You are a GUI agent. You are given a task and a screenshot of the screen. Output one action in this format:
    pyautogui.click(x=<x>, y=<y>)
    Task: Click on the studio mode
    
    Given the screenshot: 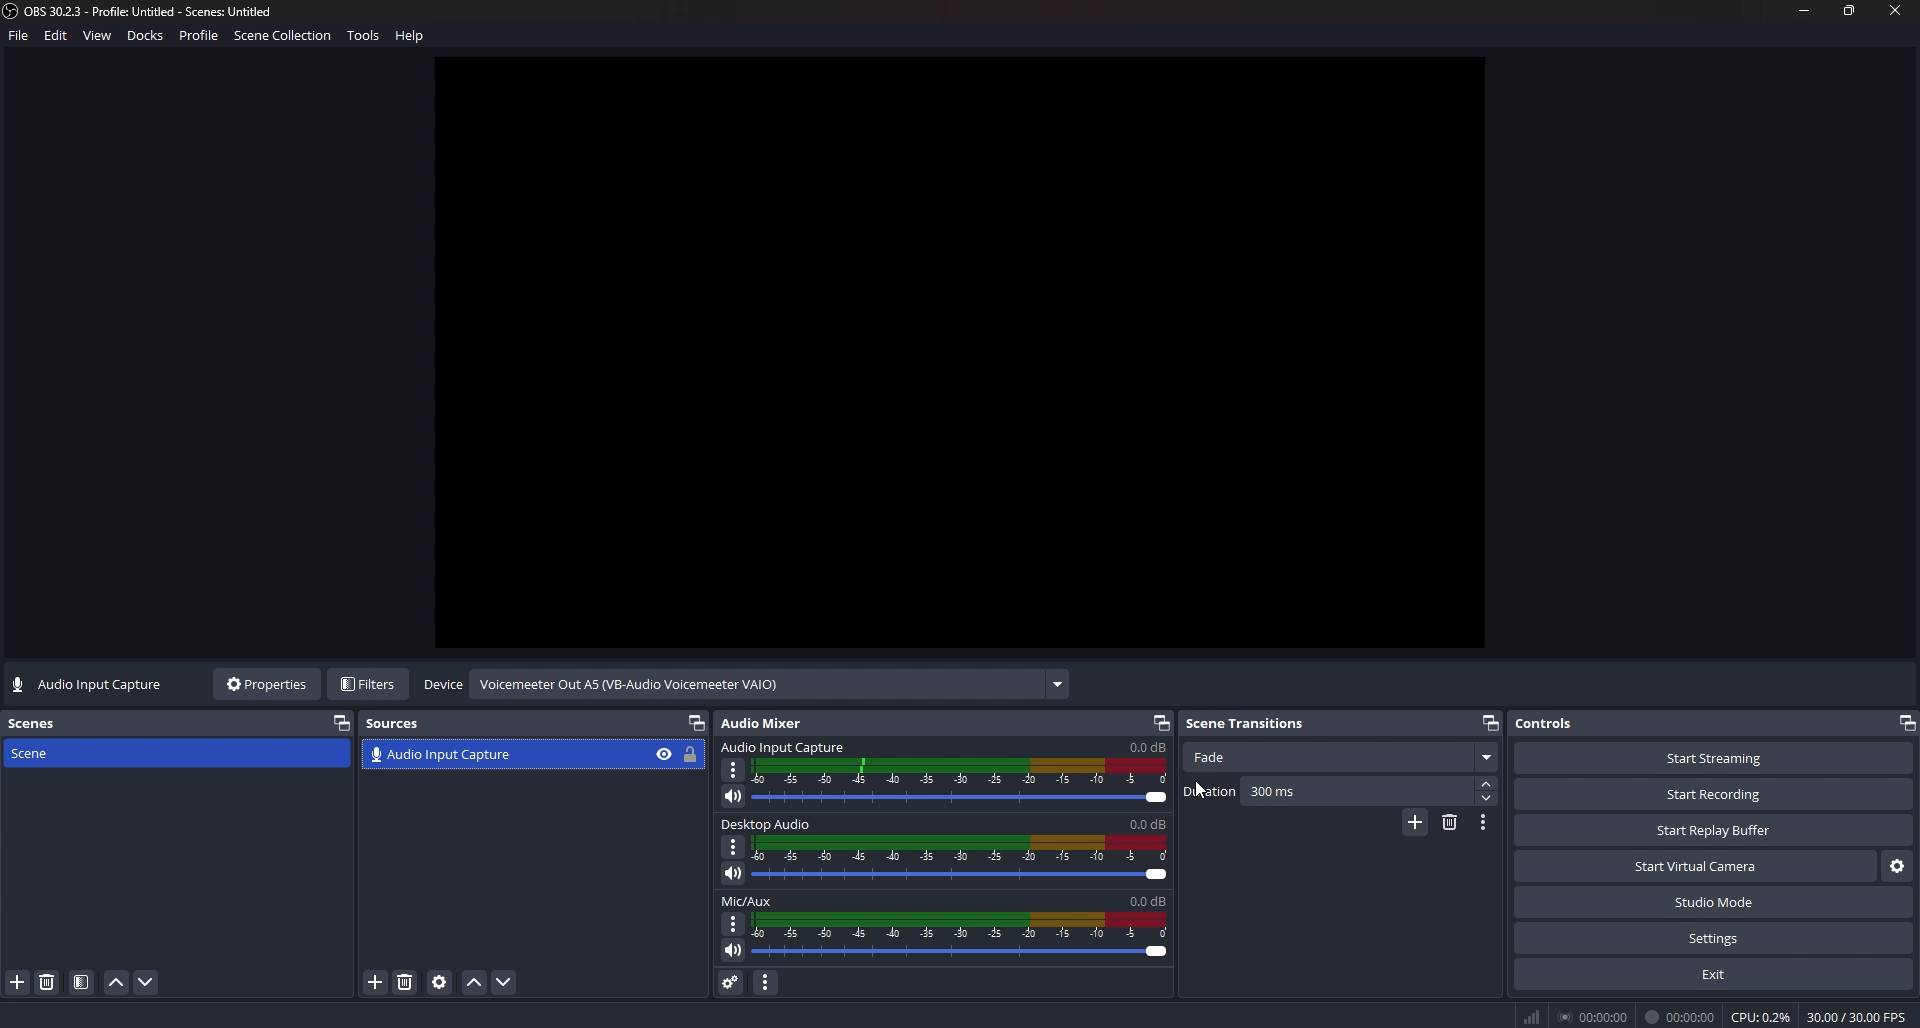 What is the action you would take?
    pyautogui.click(x=1714, y=903)
    